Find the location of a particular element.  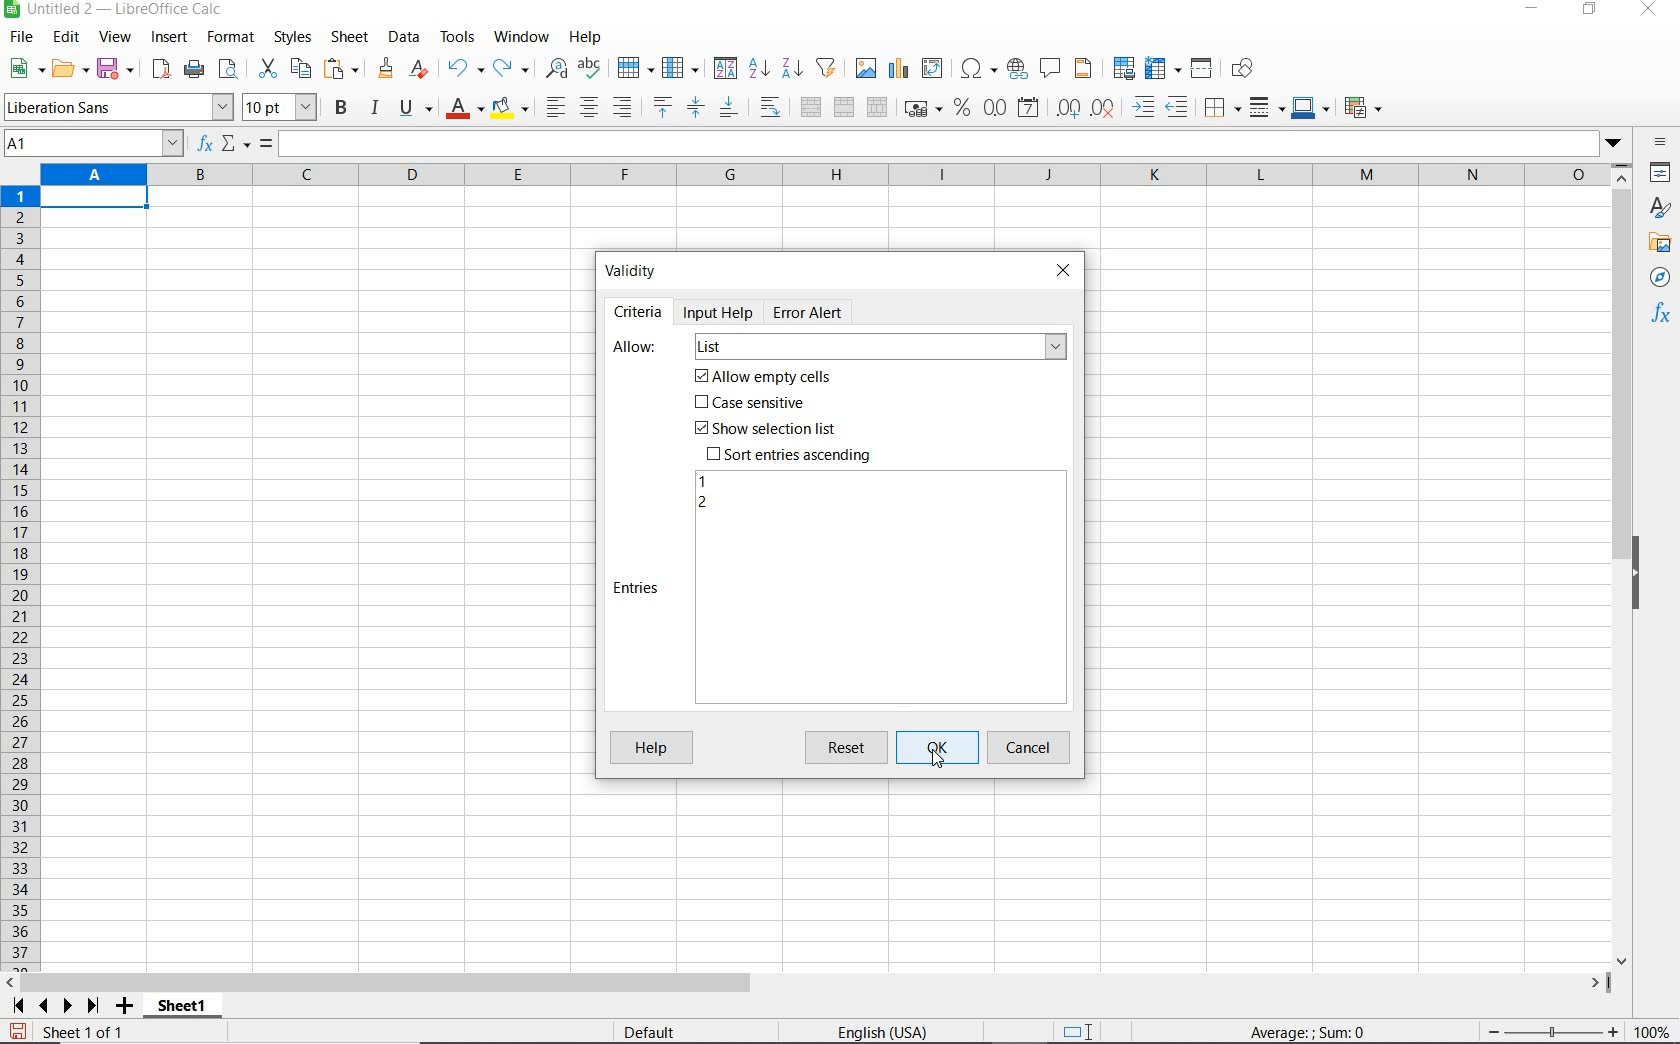

freeze rows and columns is located at coordinates (1164, 69).